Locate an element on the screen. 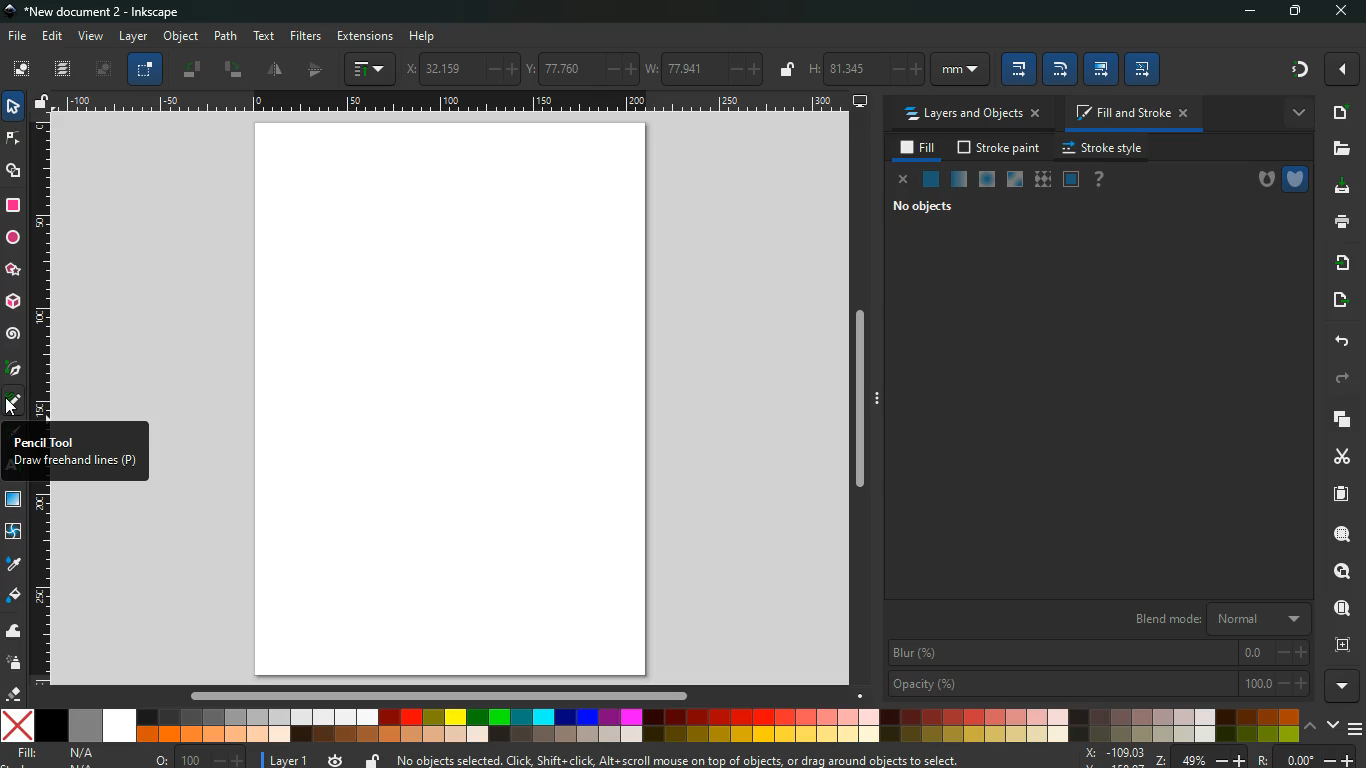  photo is located at coordinates (21, 68).